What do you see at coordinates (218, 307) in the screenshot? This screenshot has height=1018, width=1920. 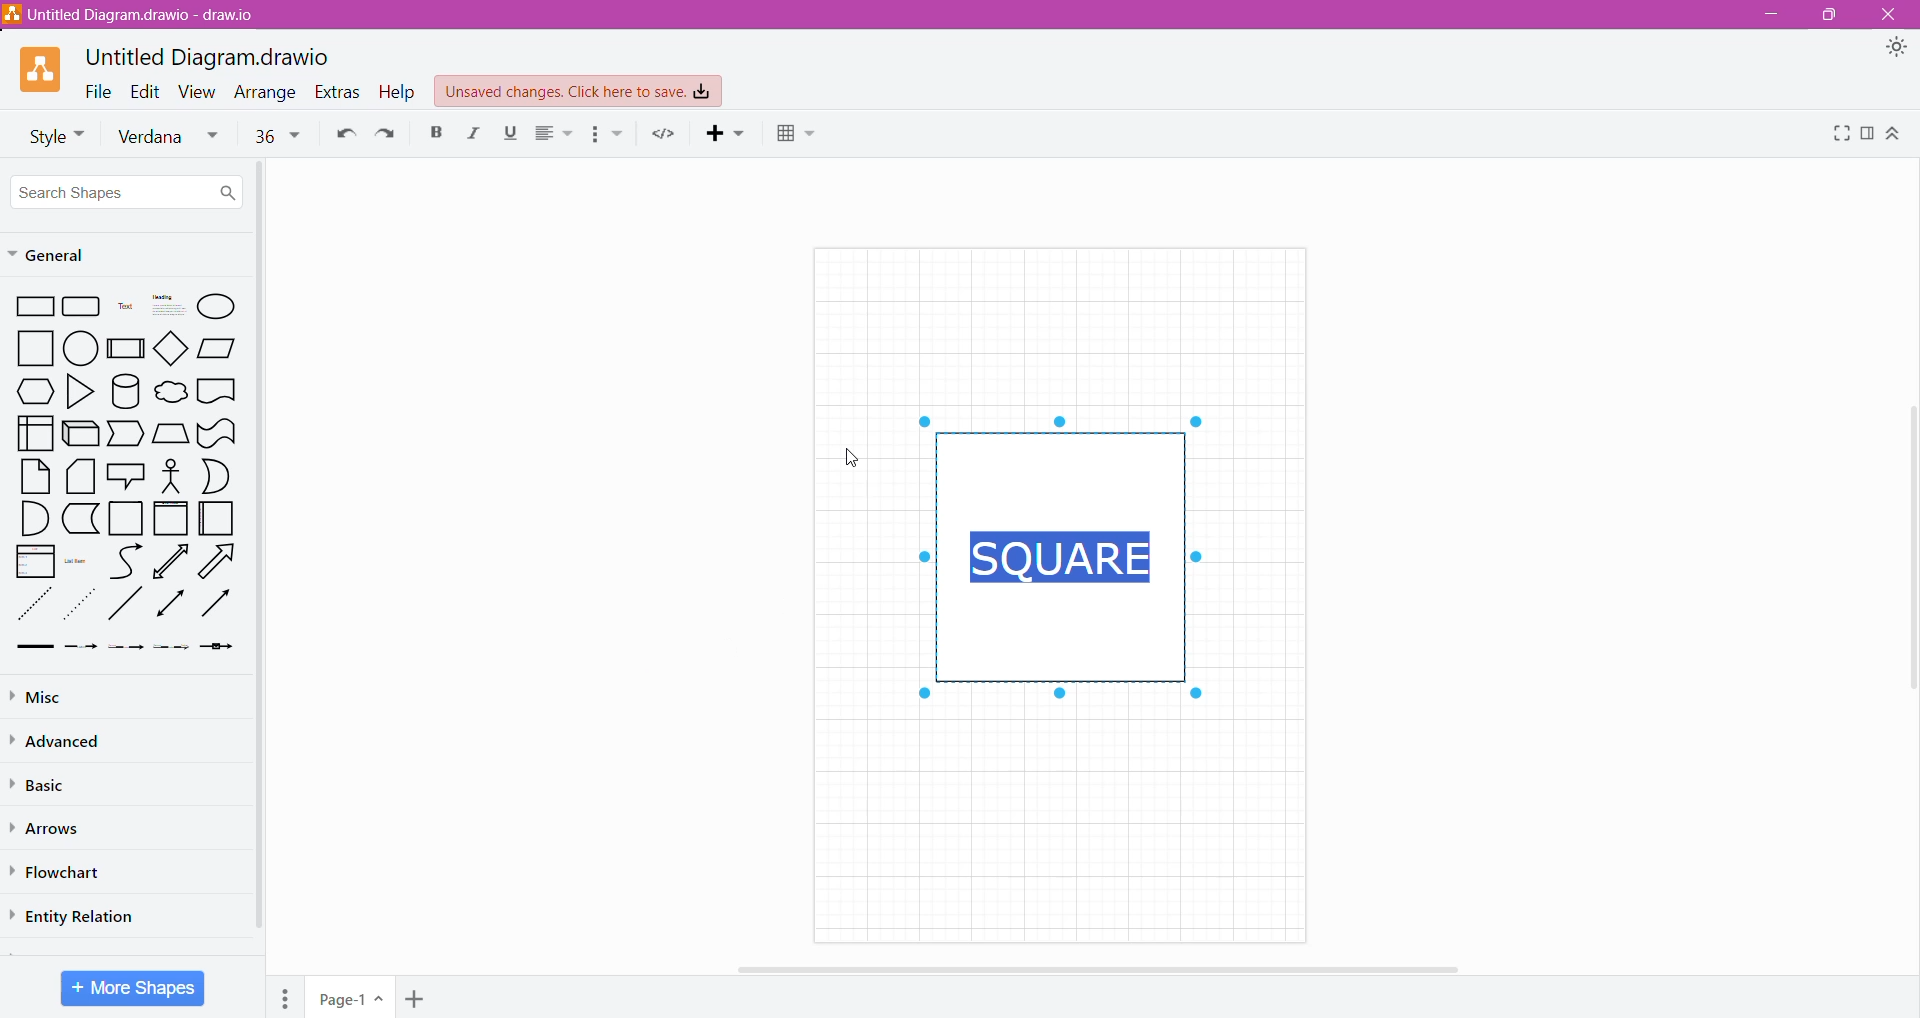 I see `Ellipse` at bounding box center [218, 307].